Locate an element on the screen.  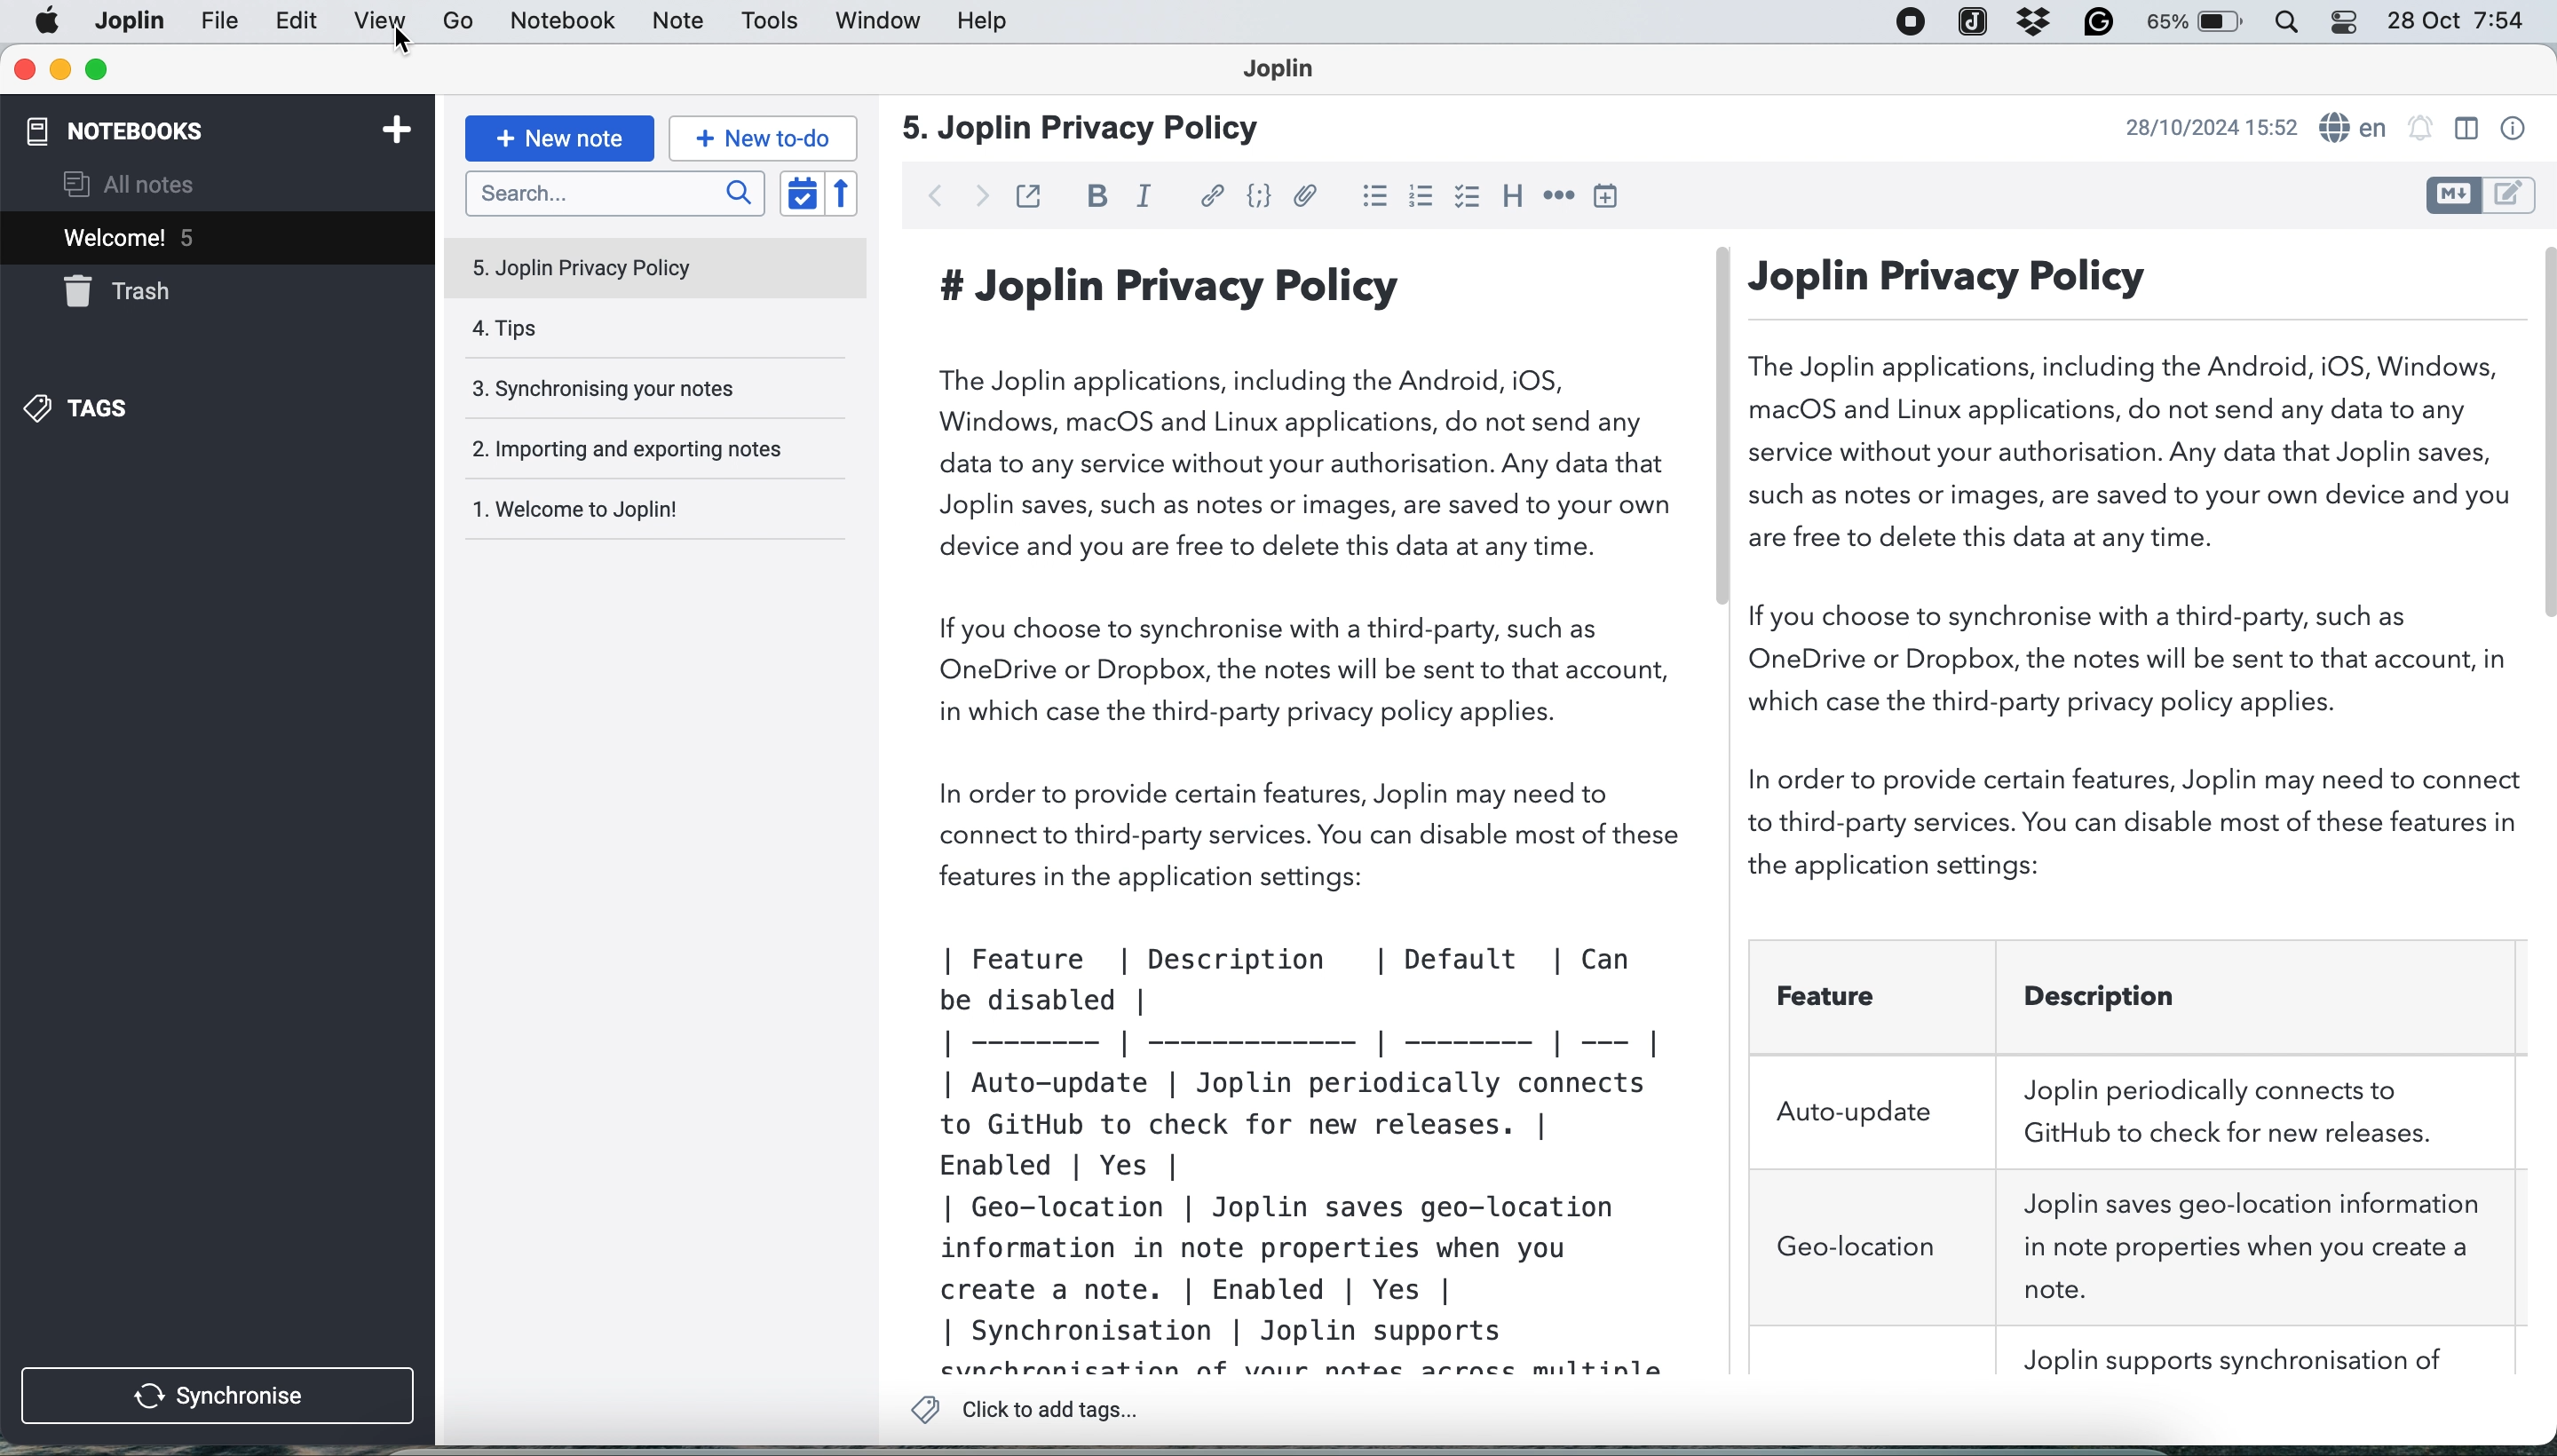
add notebook is located at coordinates (397, 130).